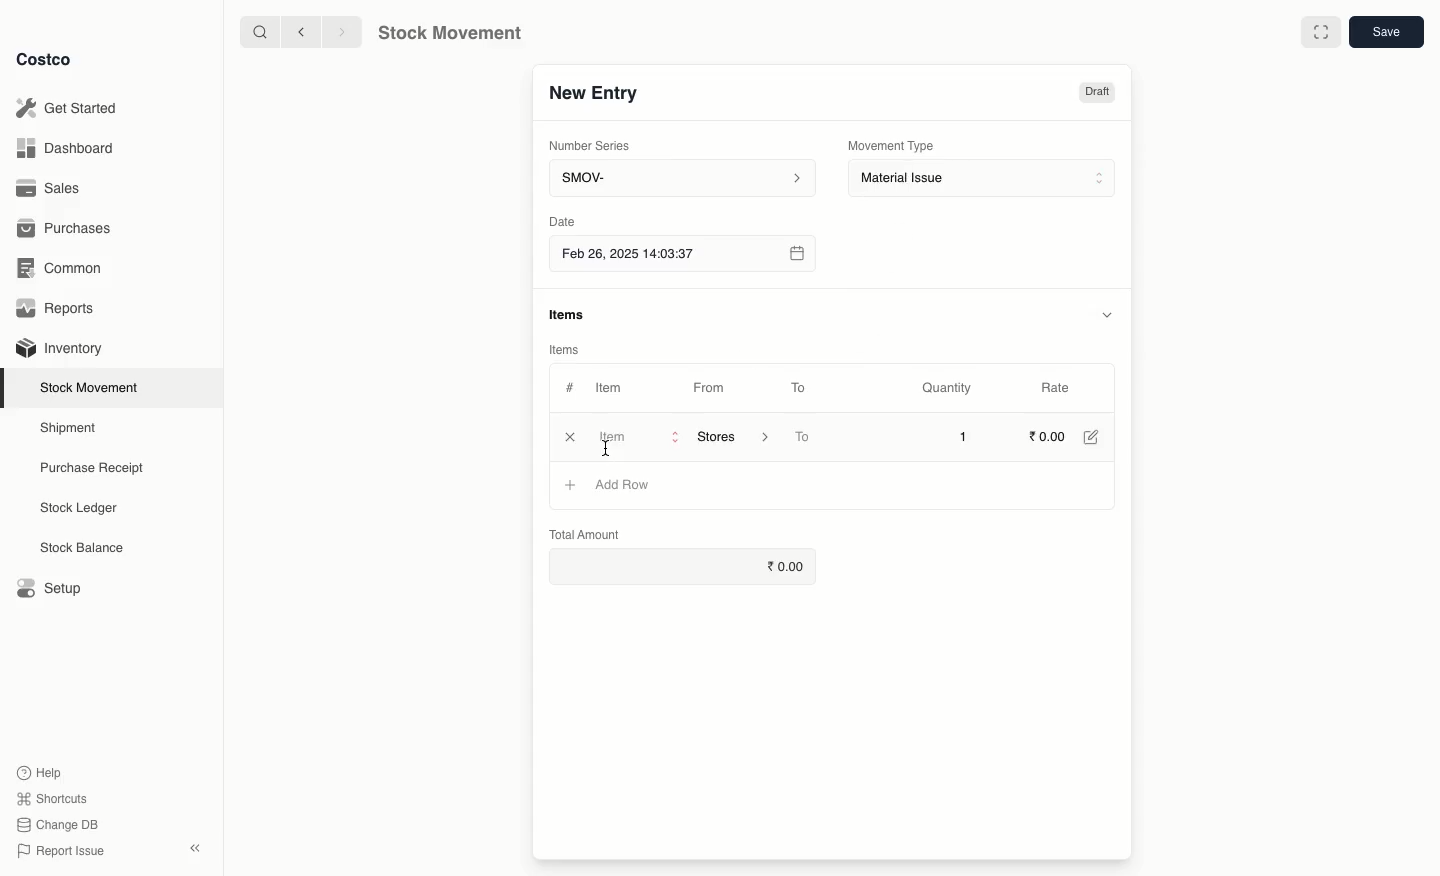 The height and width of the screenshot is (876, 1440). I want to click on Common, so click(65, 270).